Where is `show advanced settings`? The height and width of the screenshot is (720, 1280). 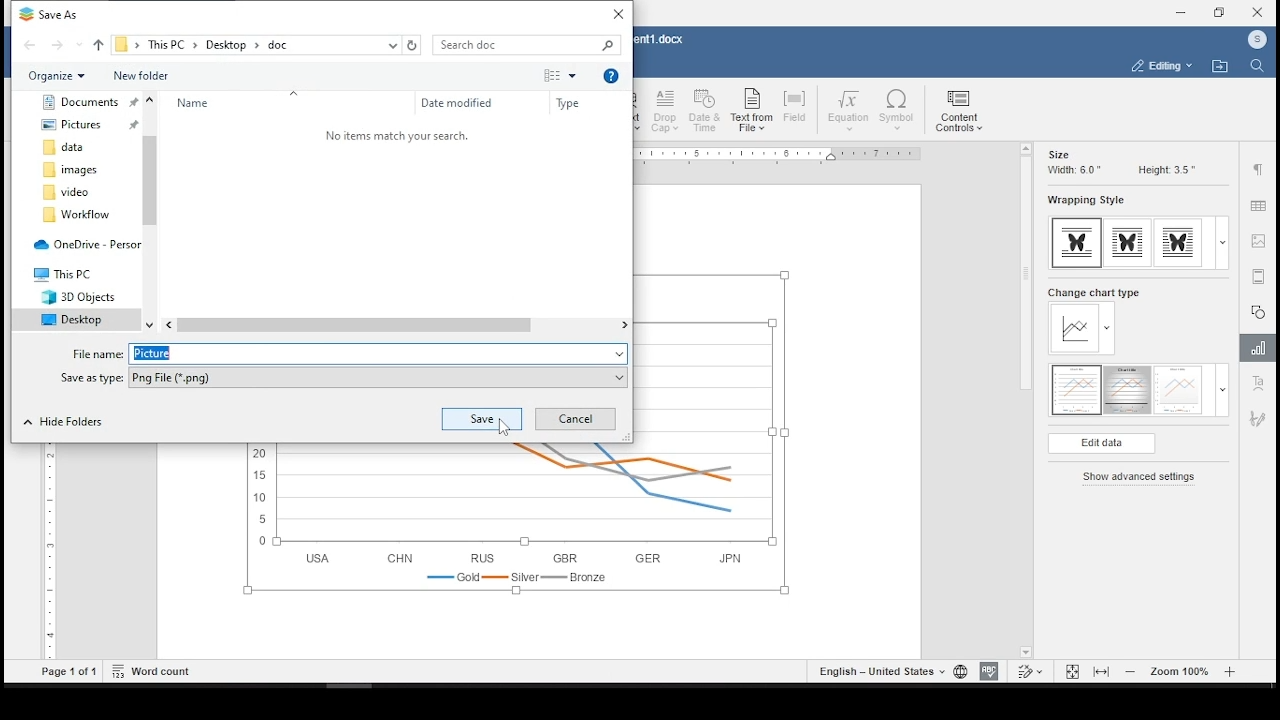 show advanced settings is located at coordinates (1143, 478).